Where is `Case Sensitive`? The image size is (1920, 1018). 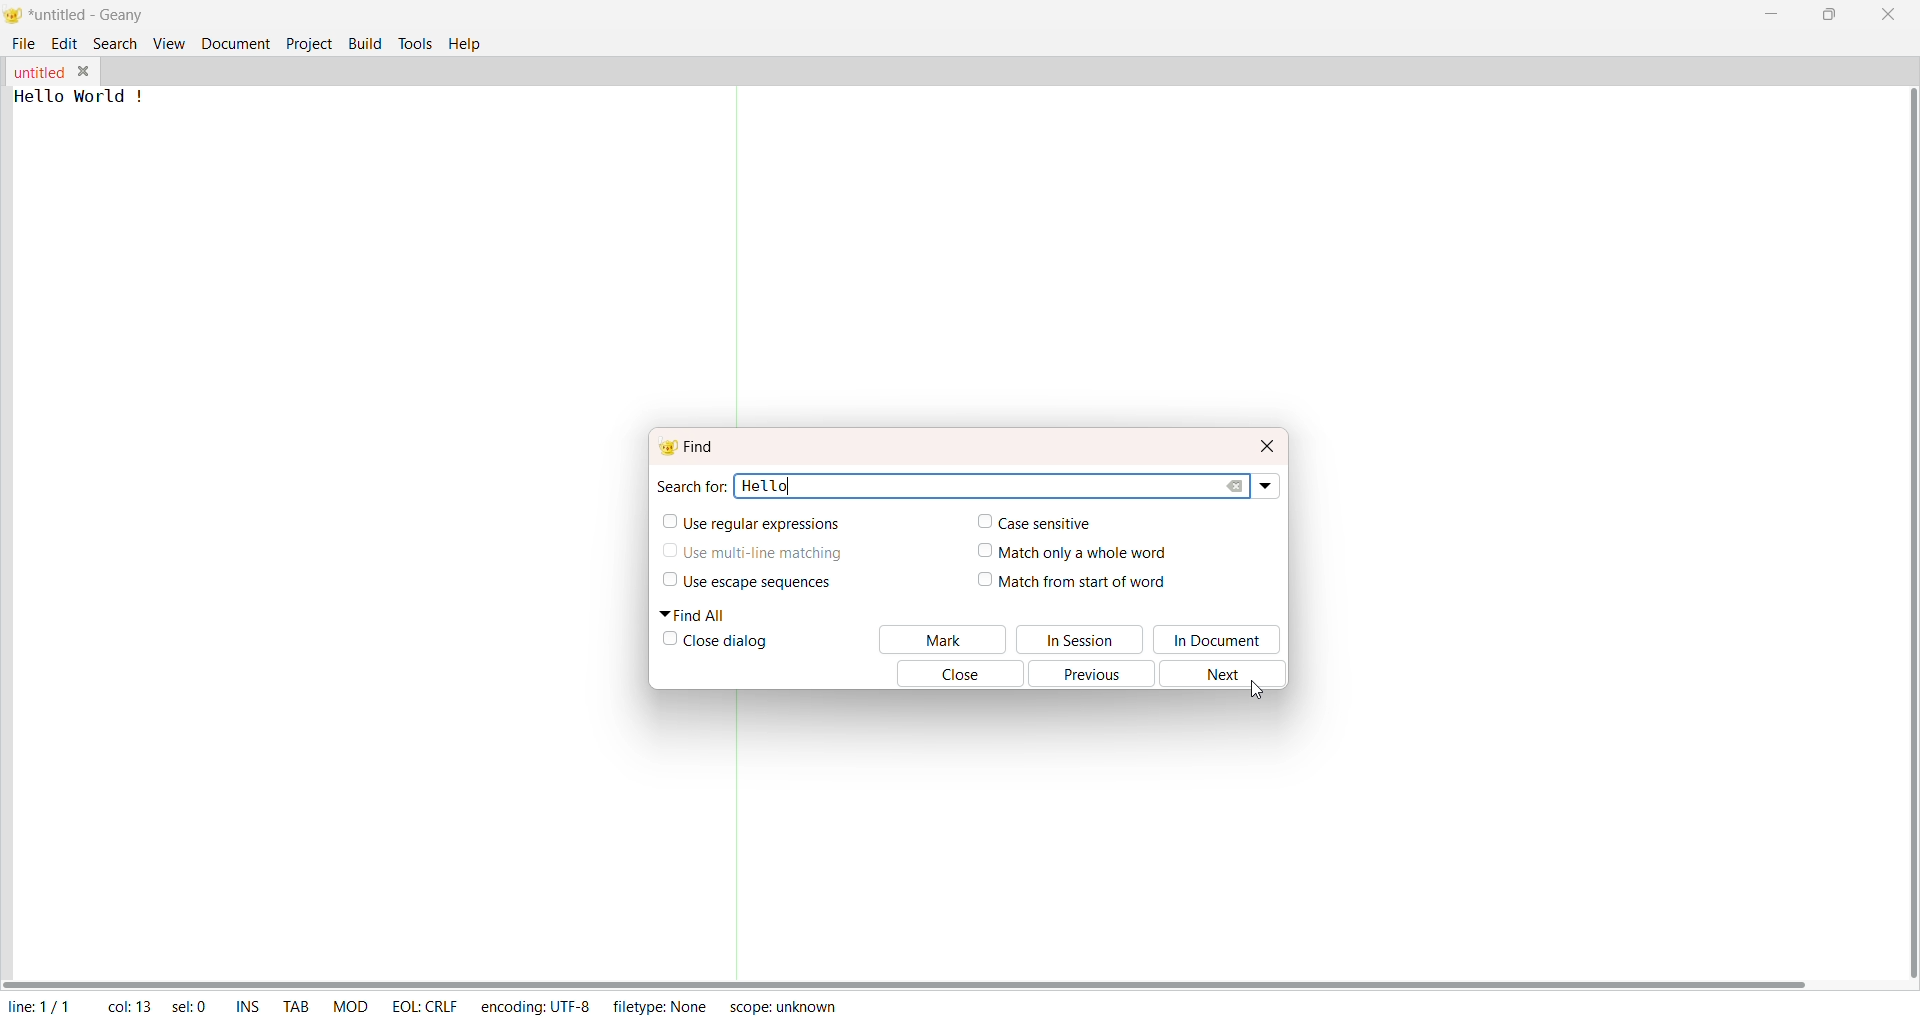 Case Sensitive is located at coordinates (1054, 525).